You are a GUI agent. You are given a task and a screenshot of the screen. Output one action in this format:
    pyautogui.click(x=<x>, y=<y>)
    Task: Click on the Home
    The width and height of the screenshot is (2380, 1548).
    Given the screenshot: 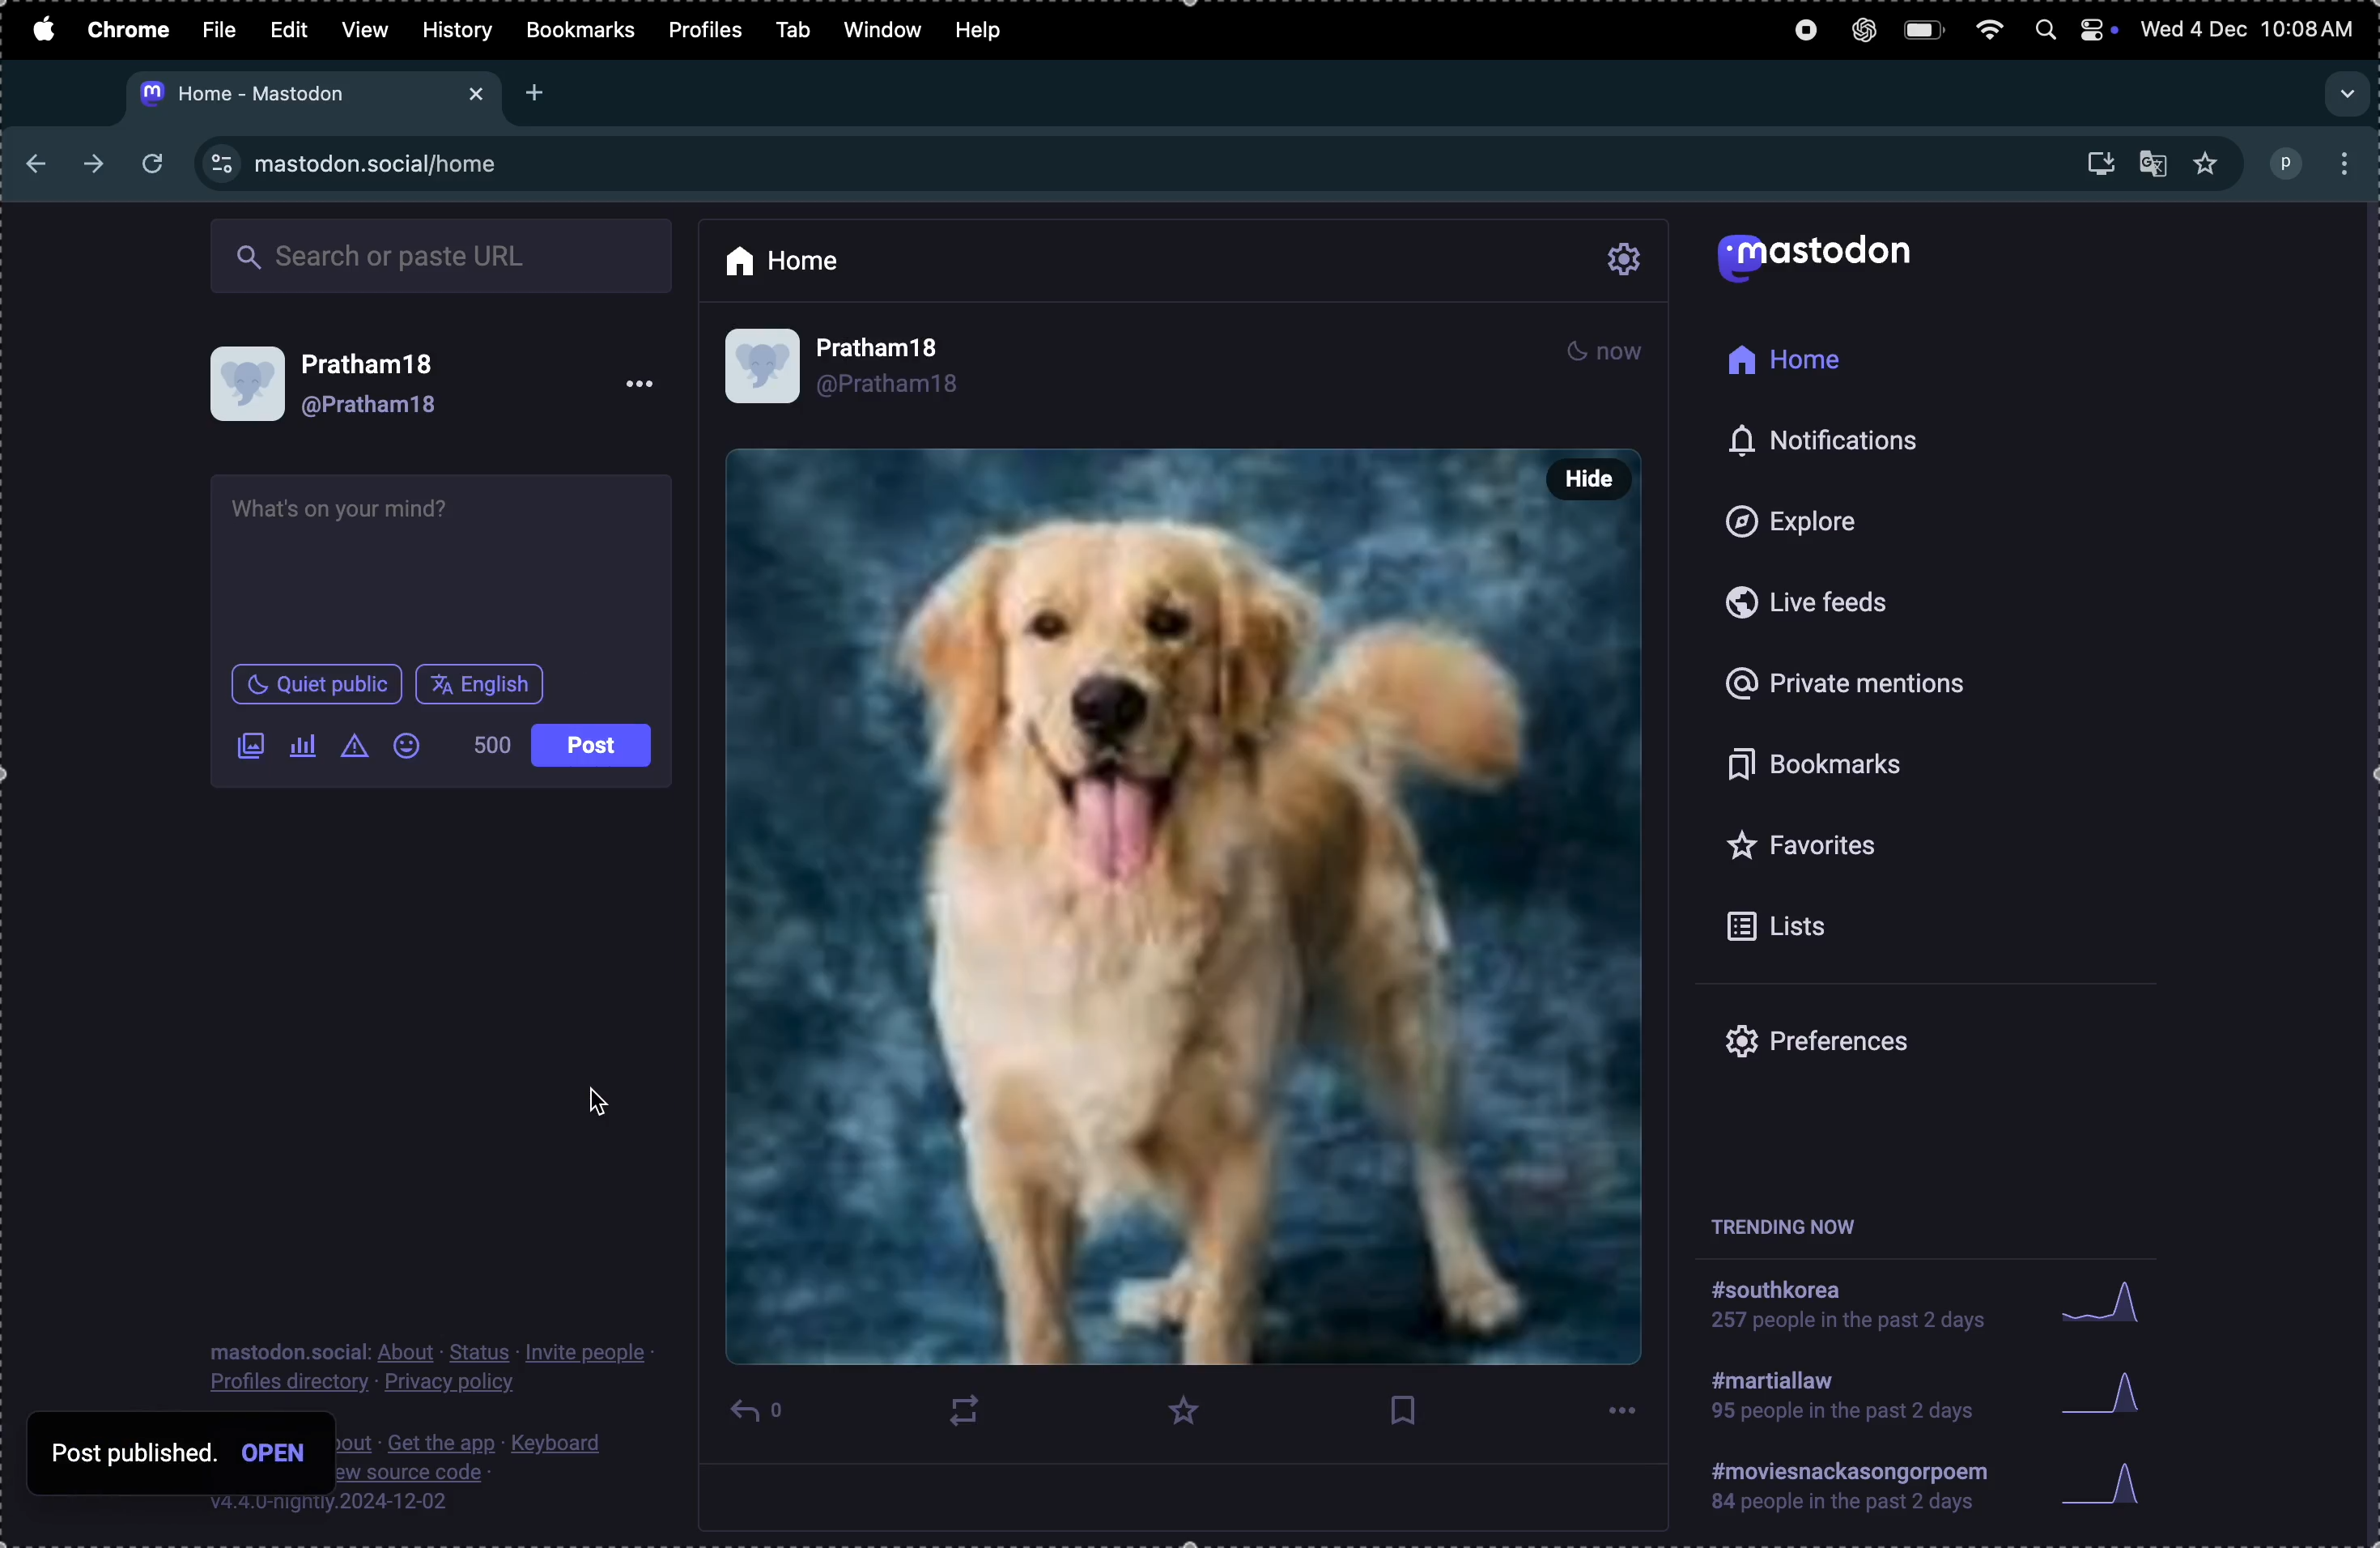 What is the action you would take?
    pyautogui.click(x=1783, y=363)
    